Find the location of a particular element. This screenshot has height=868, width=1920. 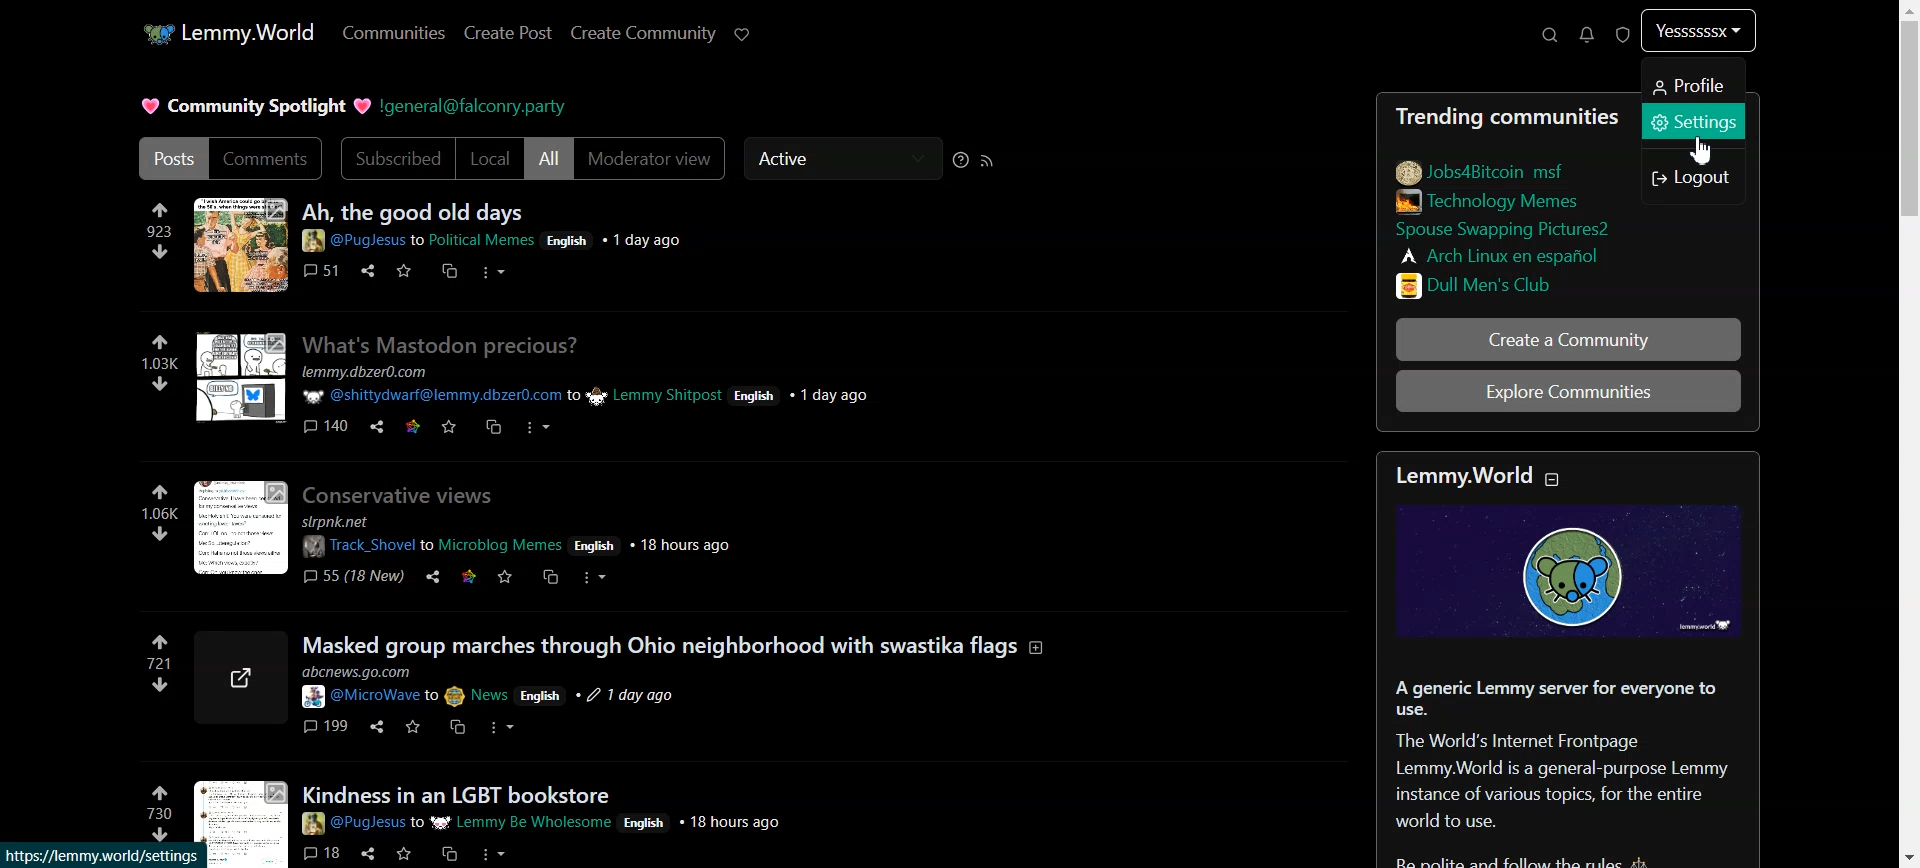

Text is located at coordinates (1508, 118).